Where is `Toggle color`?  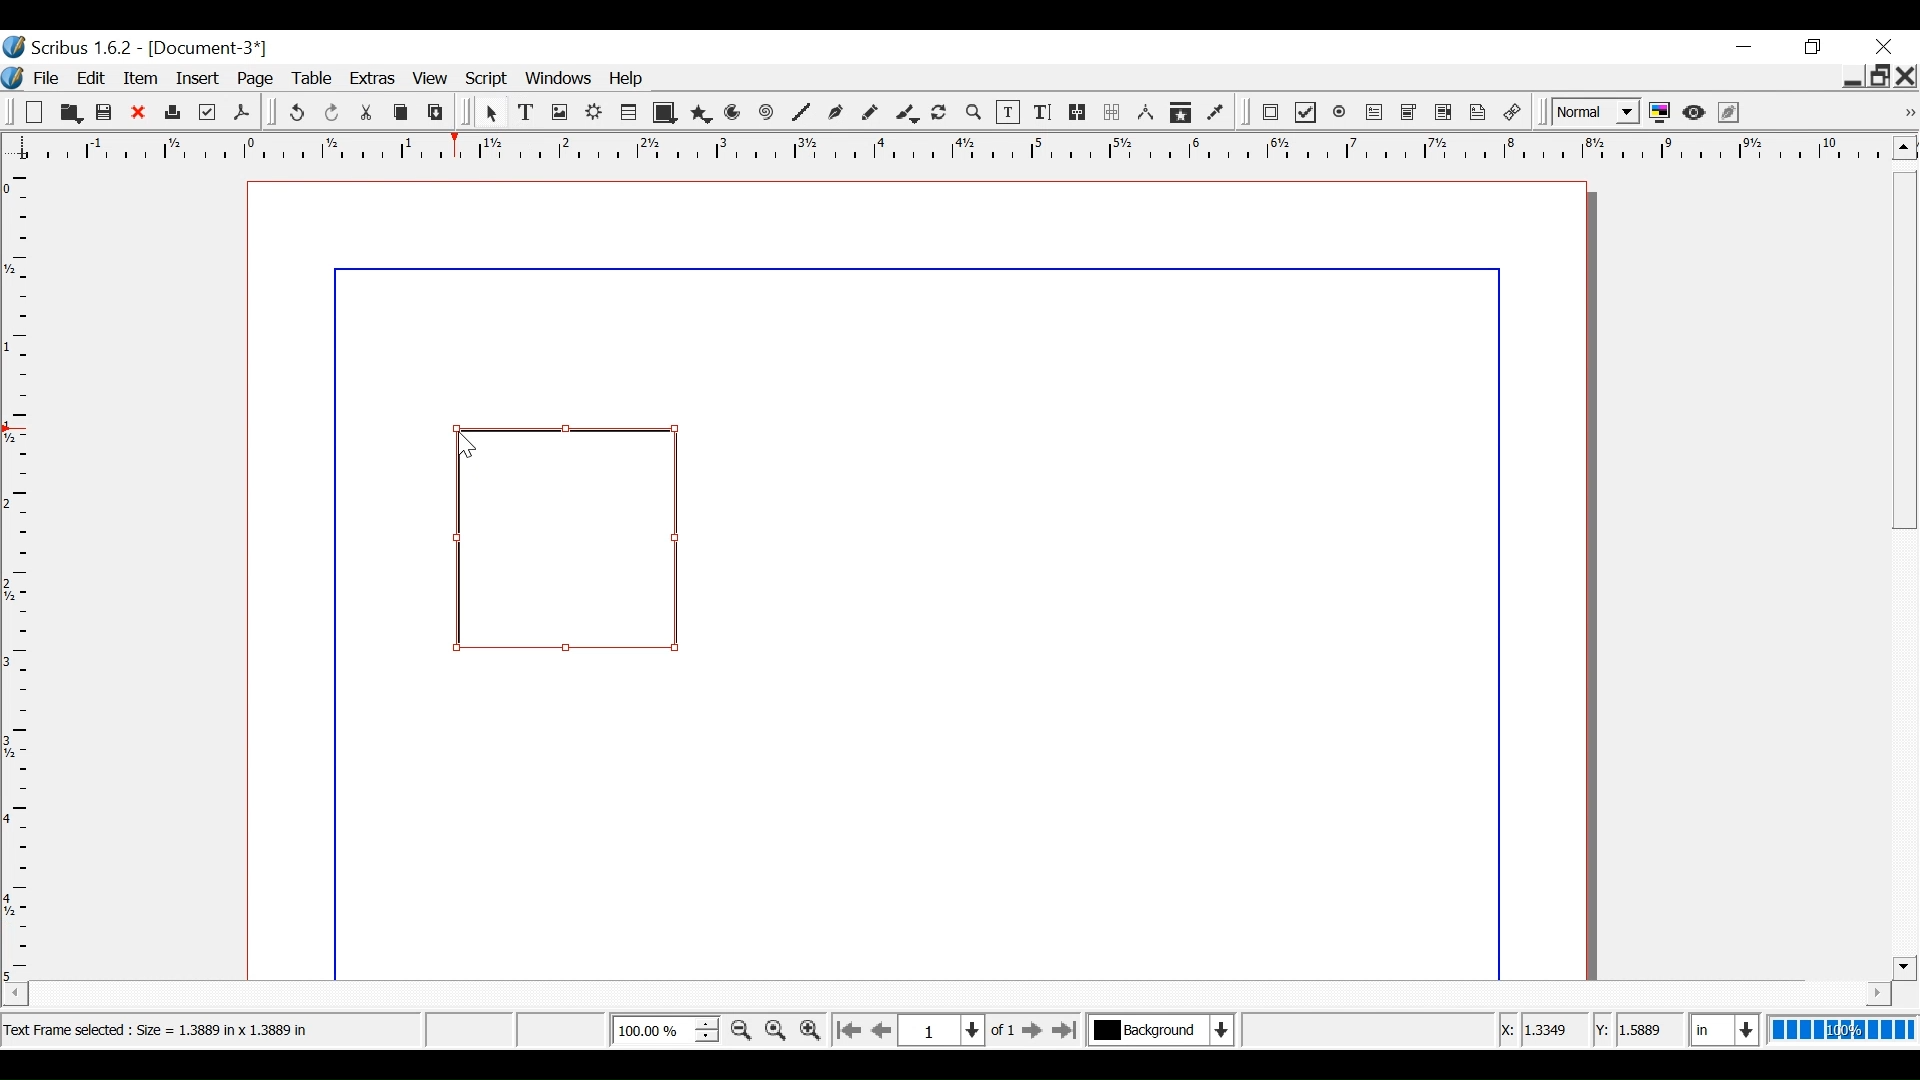
Toggle color is located at coordinates (1661, 113).